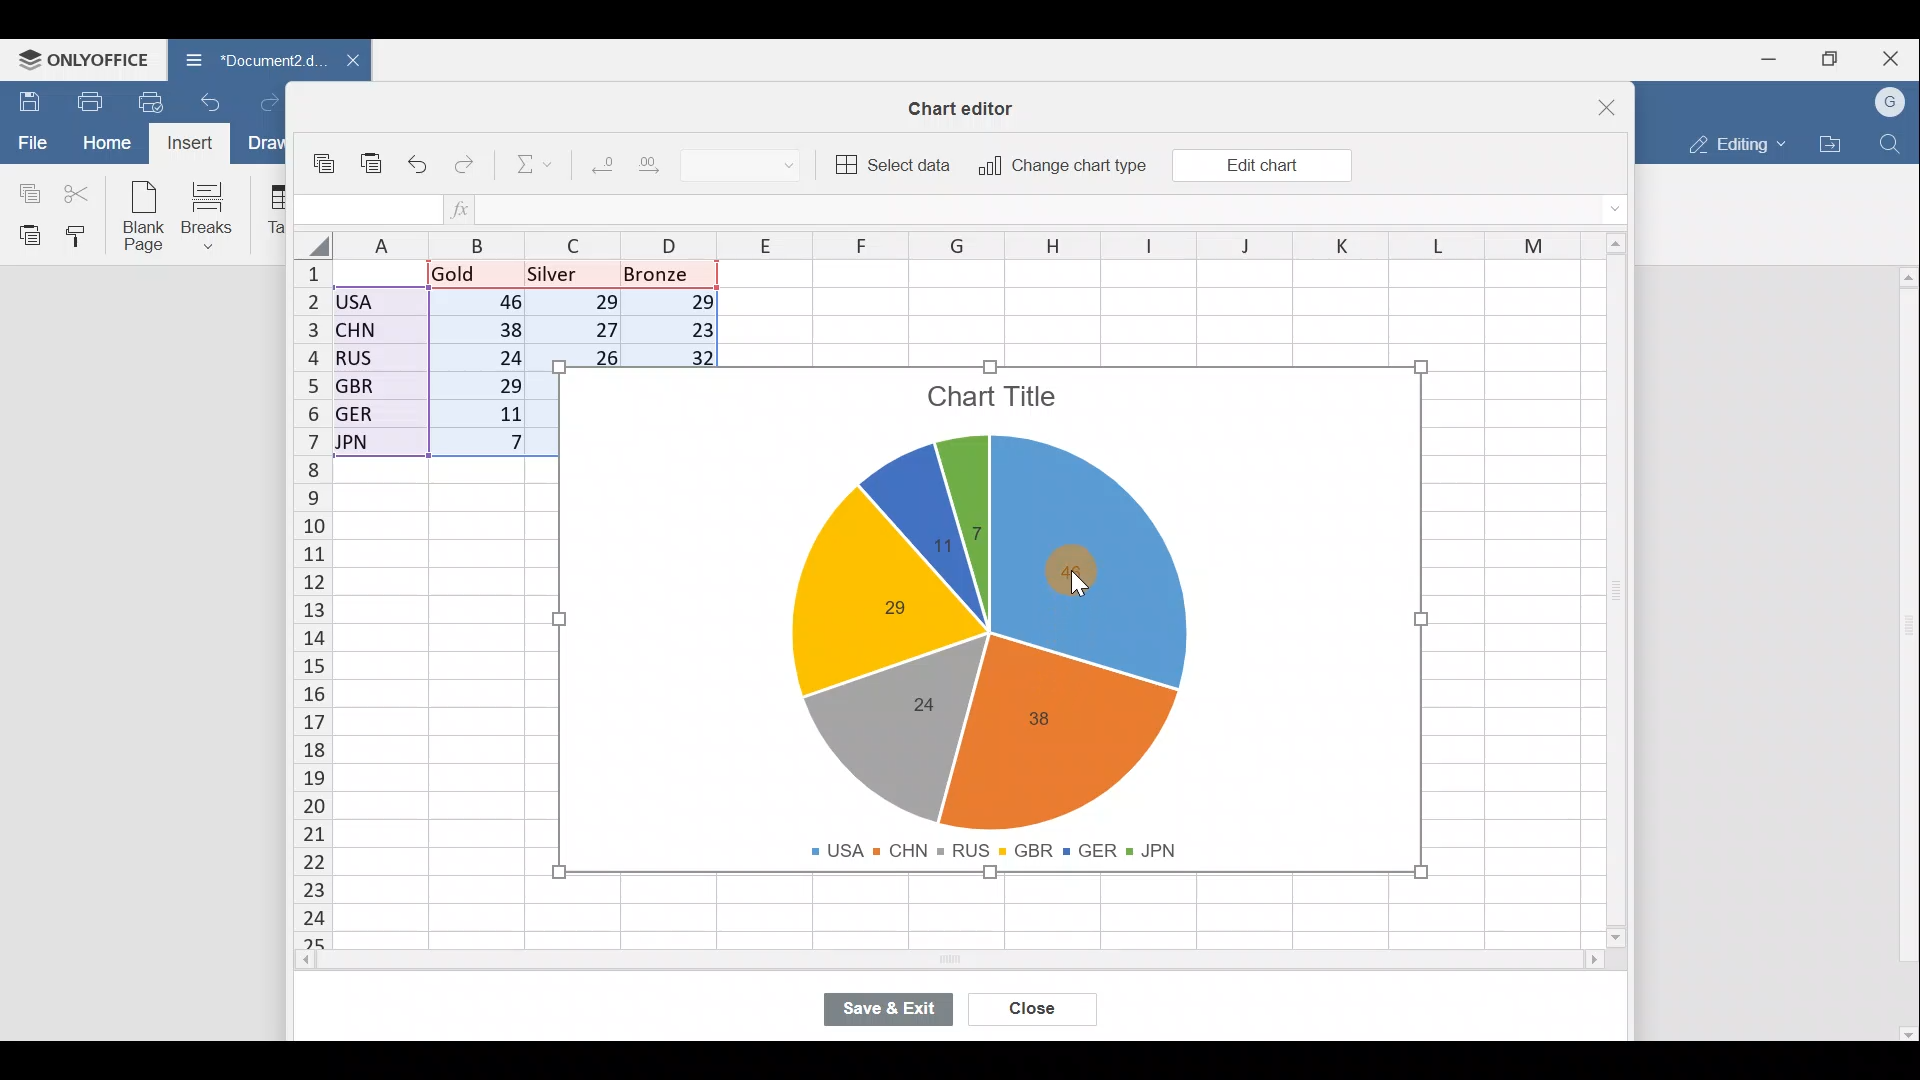  I want to click on Chart label, so click(1046, 719).